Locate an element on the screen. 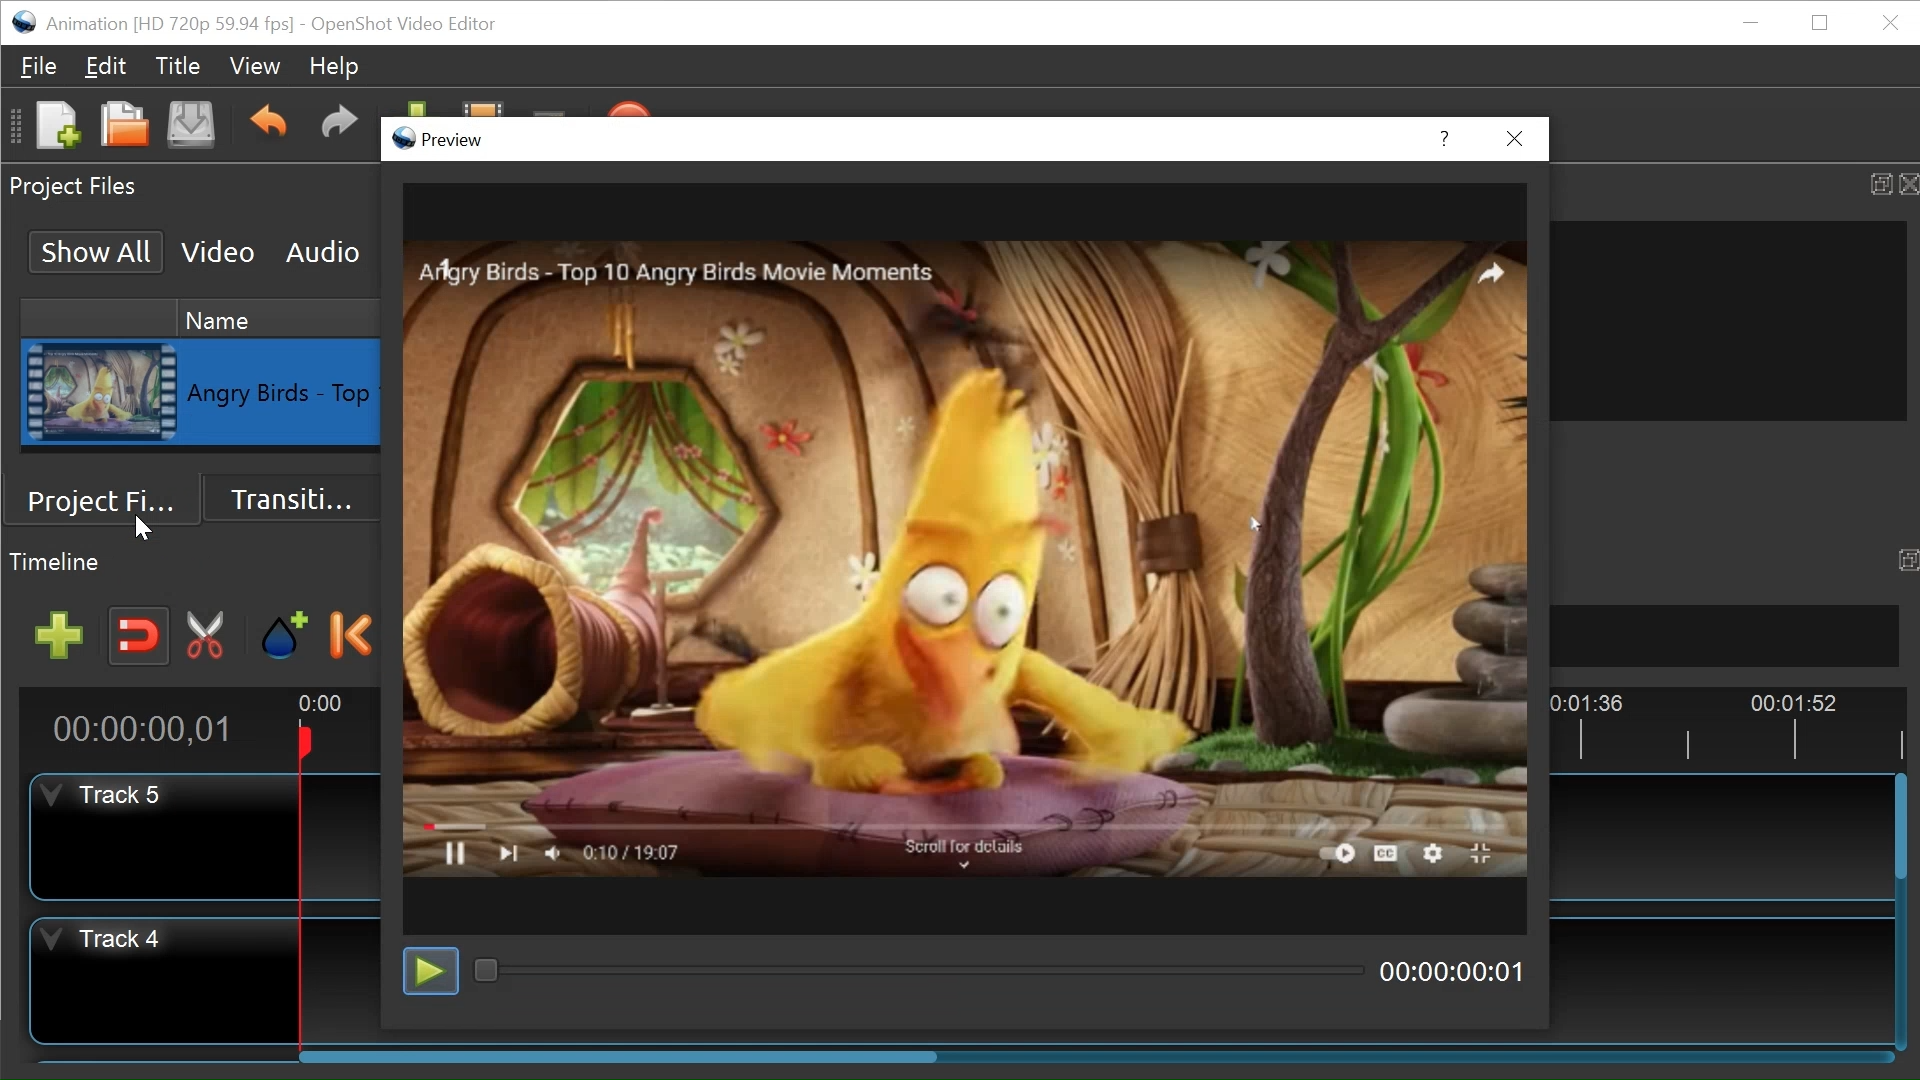 The image size is (1920, 1080). Name is located at coordinates (280, 320).